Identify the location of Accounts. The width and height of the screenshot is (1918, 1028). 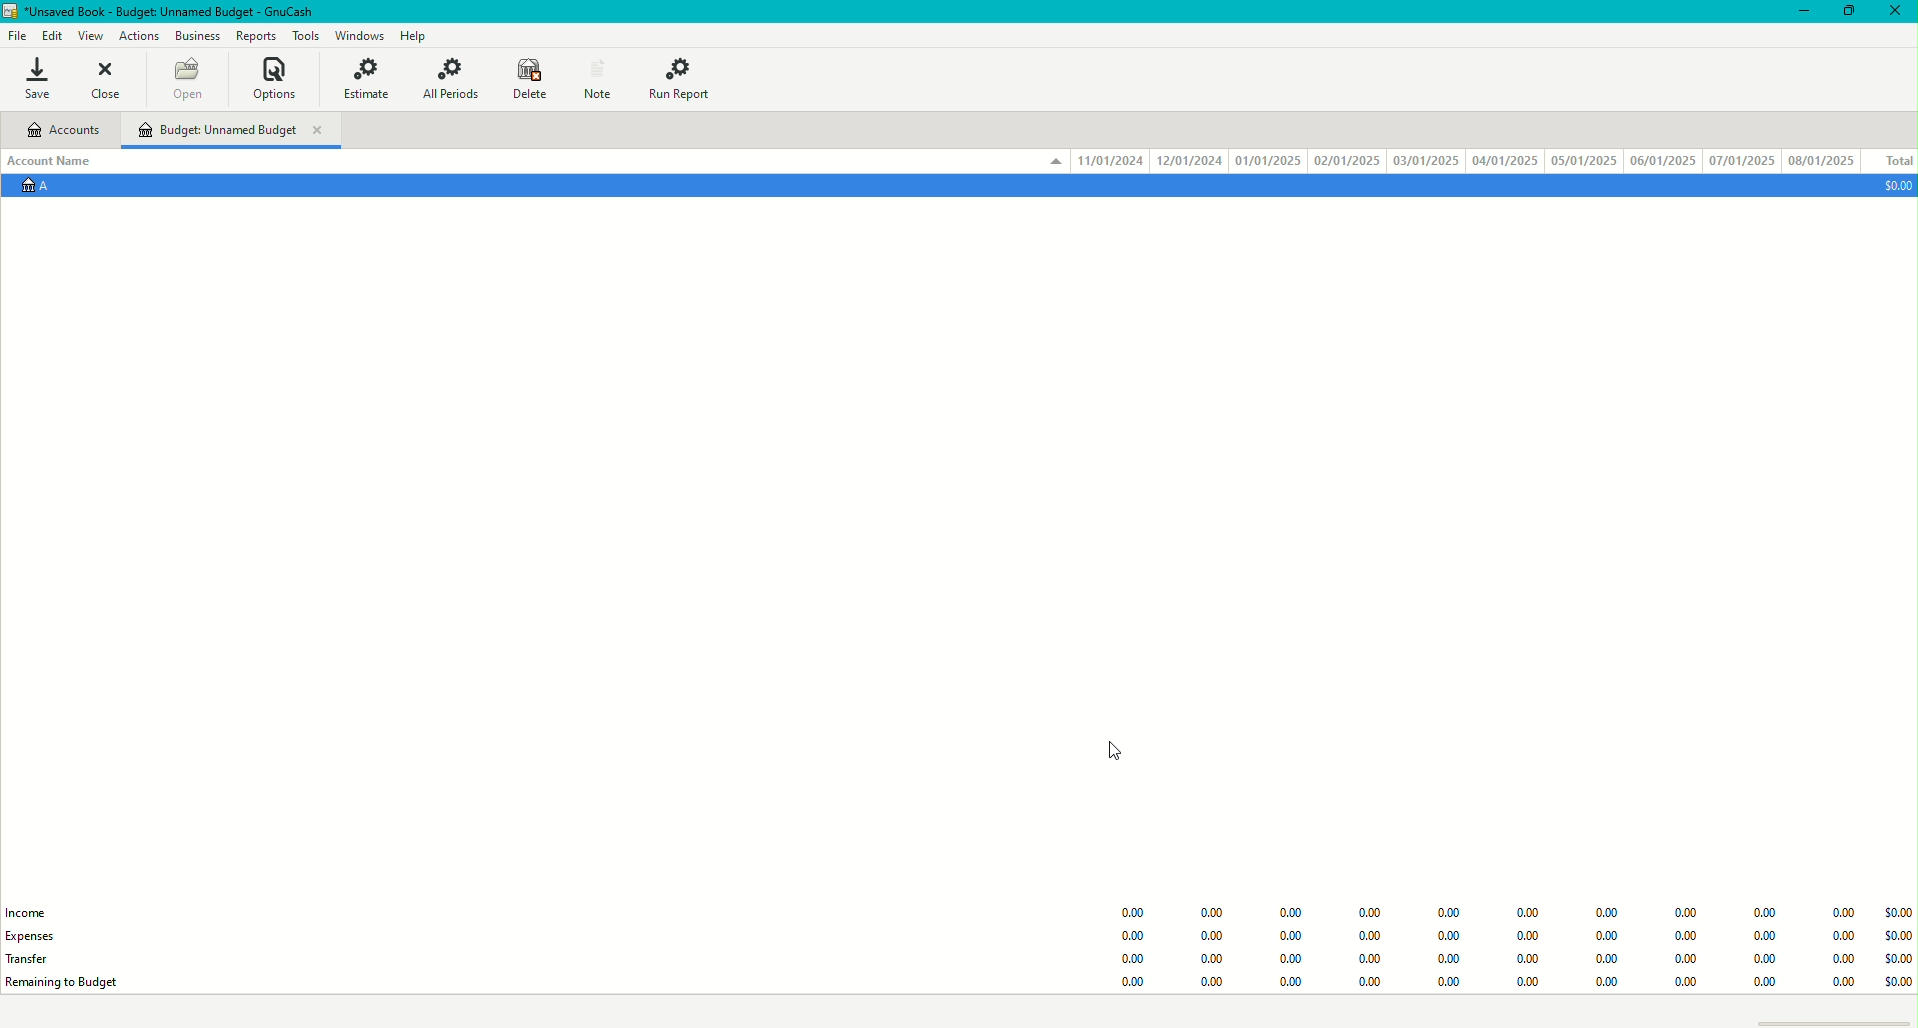
(65, 132).